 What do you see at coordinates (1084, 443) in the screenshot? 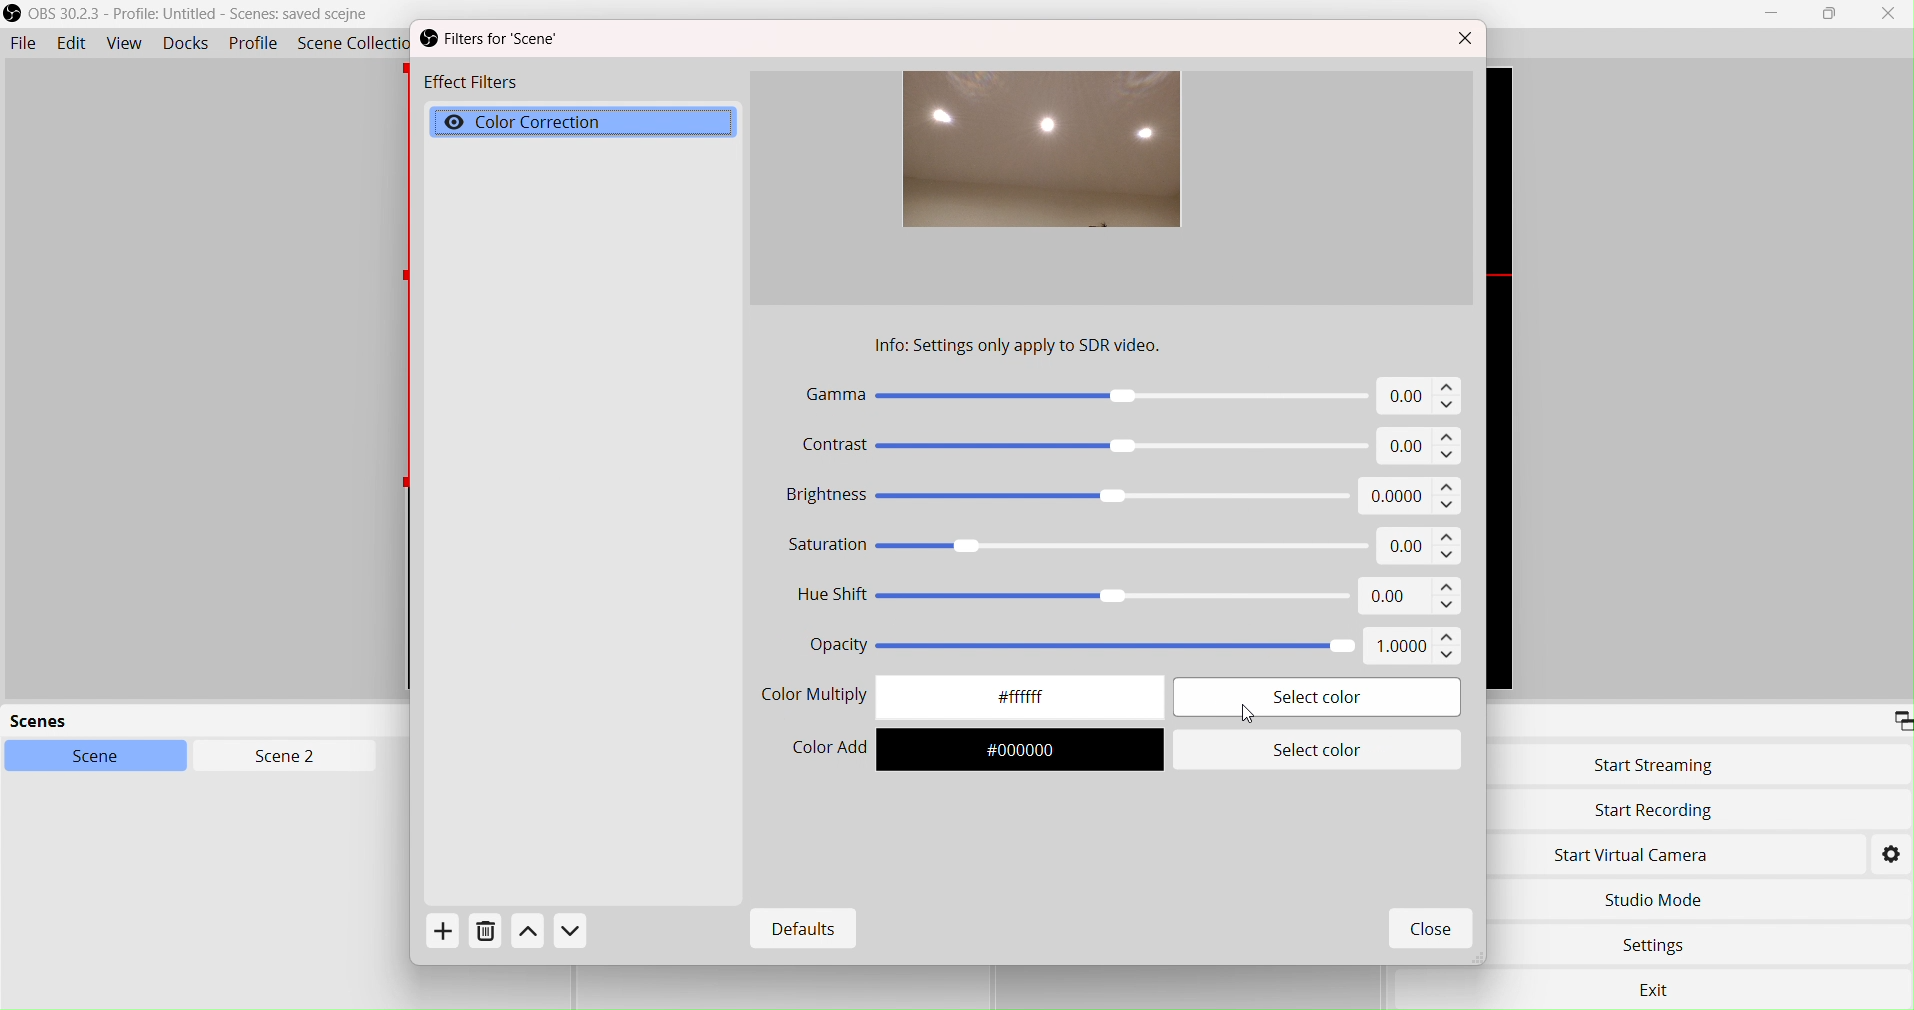
I see `Contrast` at bounding box center [1084, 443].